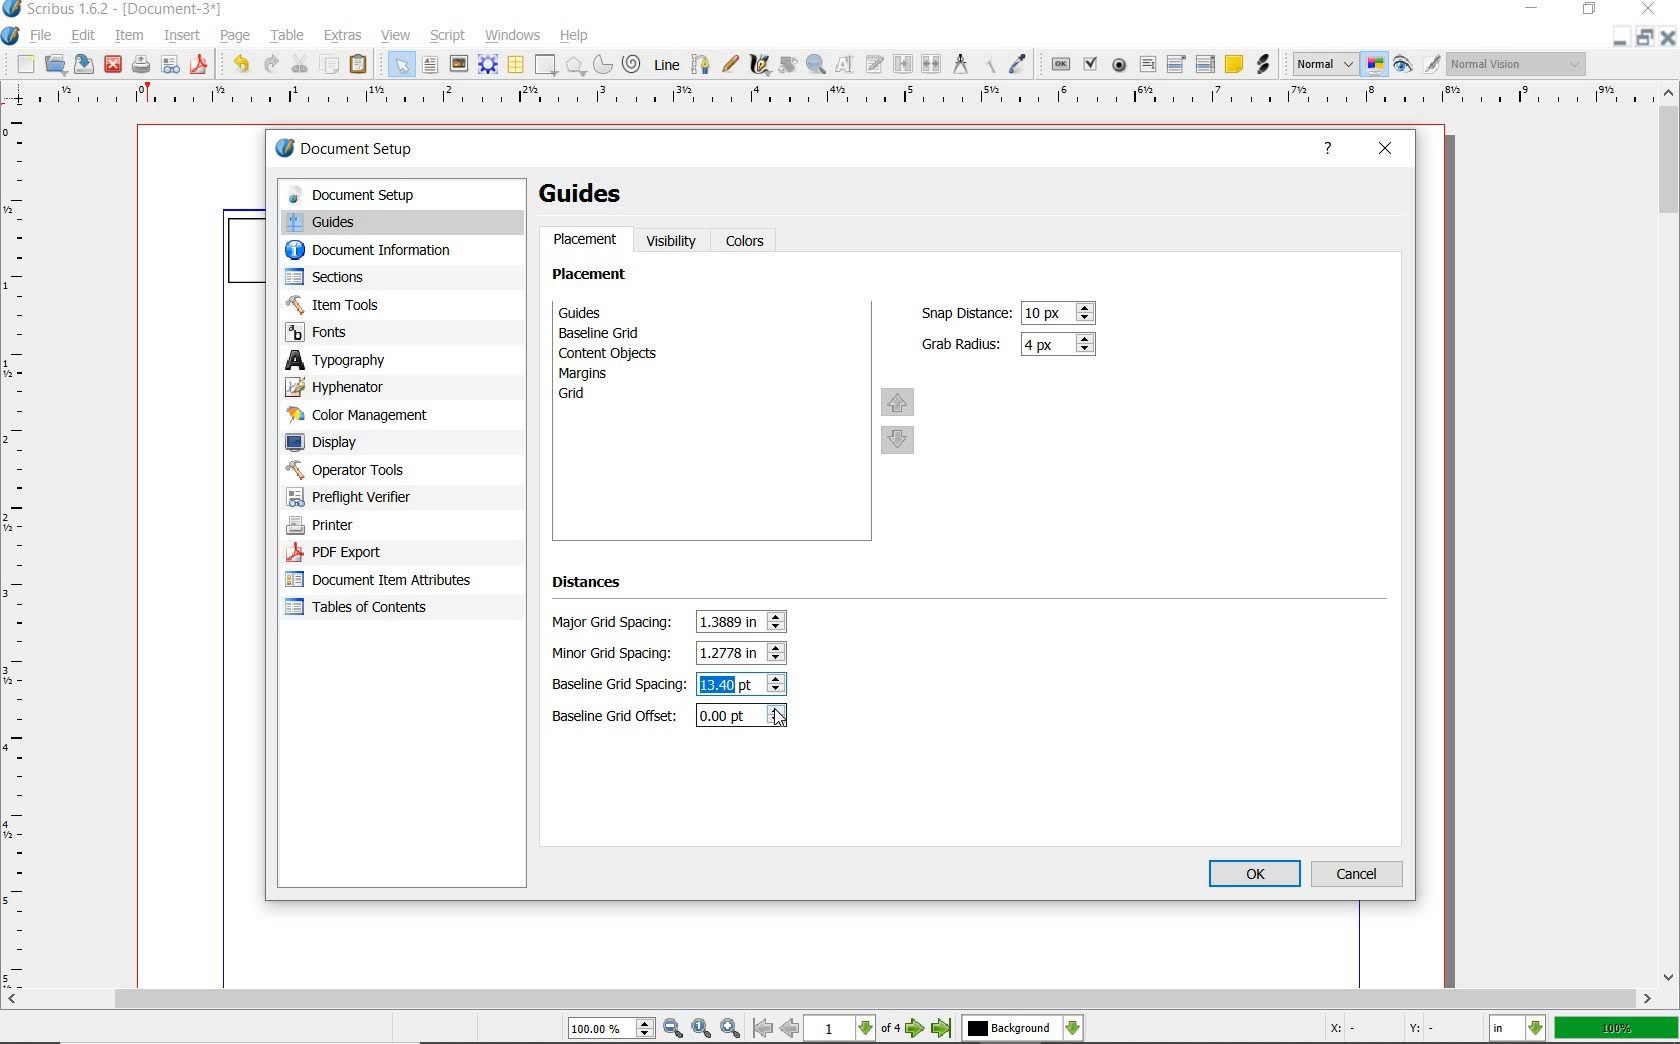 This screenshot has height=1044, width=1680. What do you see at coordinates (613, 1028) in the screenshot?
I see `select current zoom level` at bounding box center [613, 1028].